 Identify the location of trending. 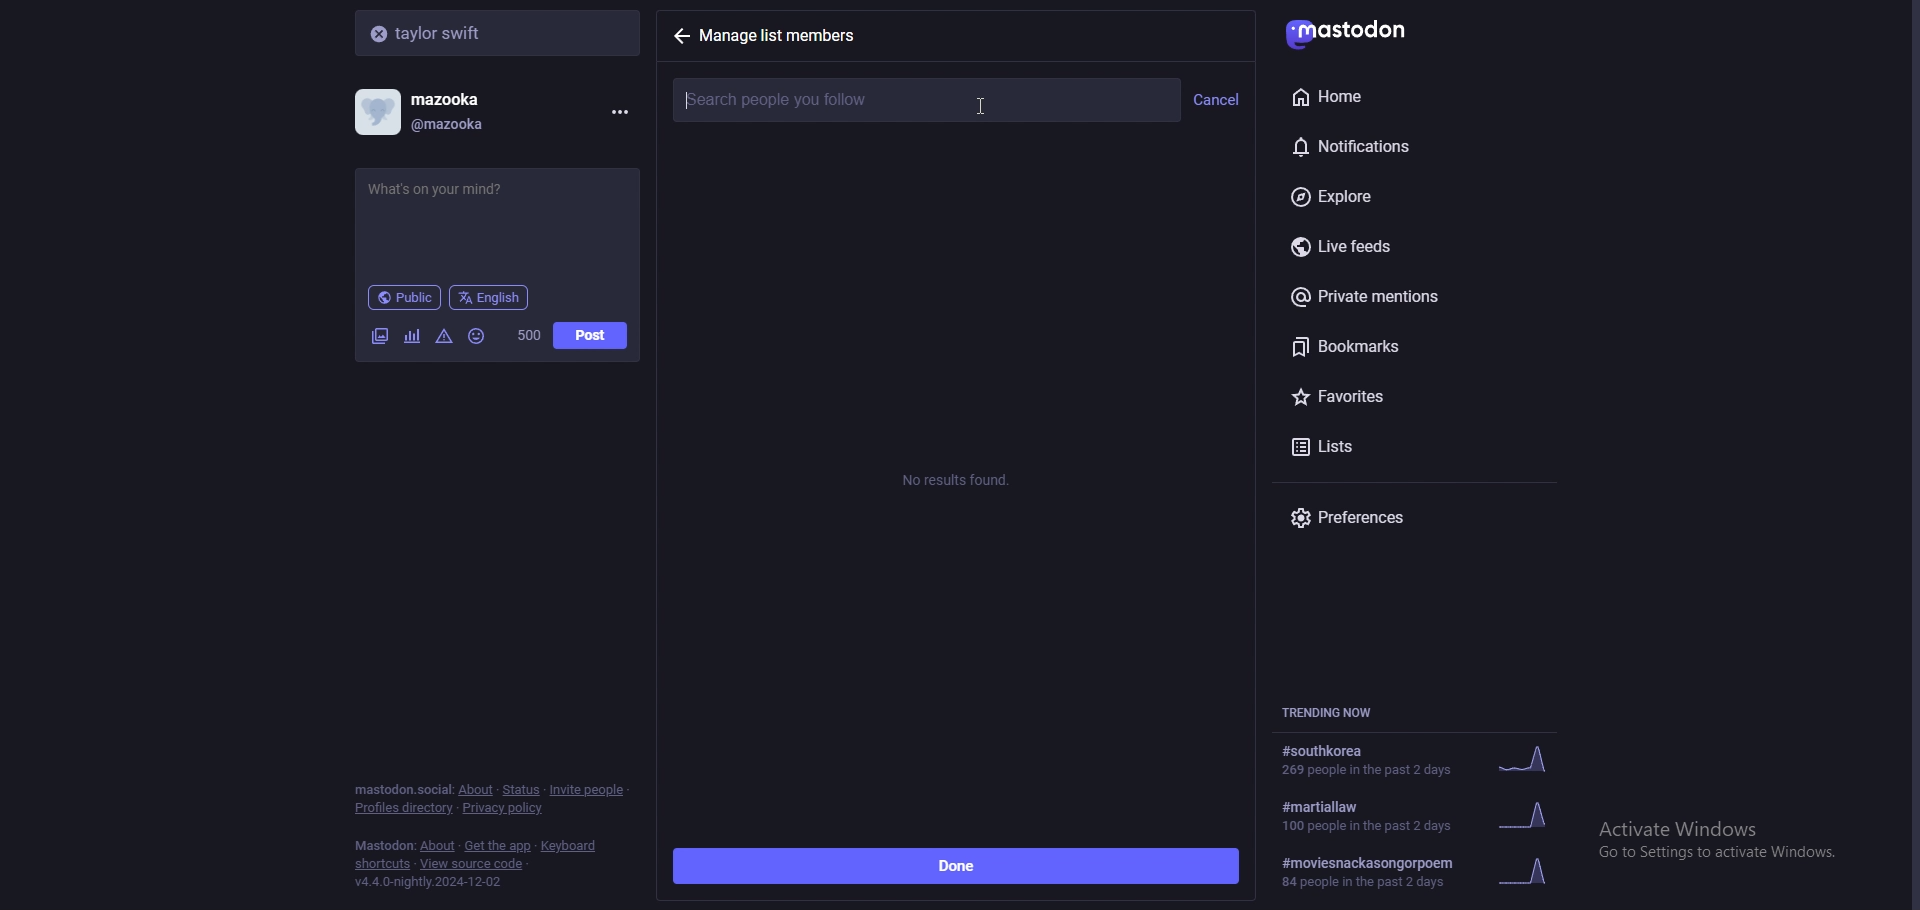
(1430, 814).